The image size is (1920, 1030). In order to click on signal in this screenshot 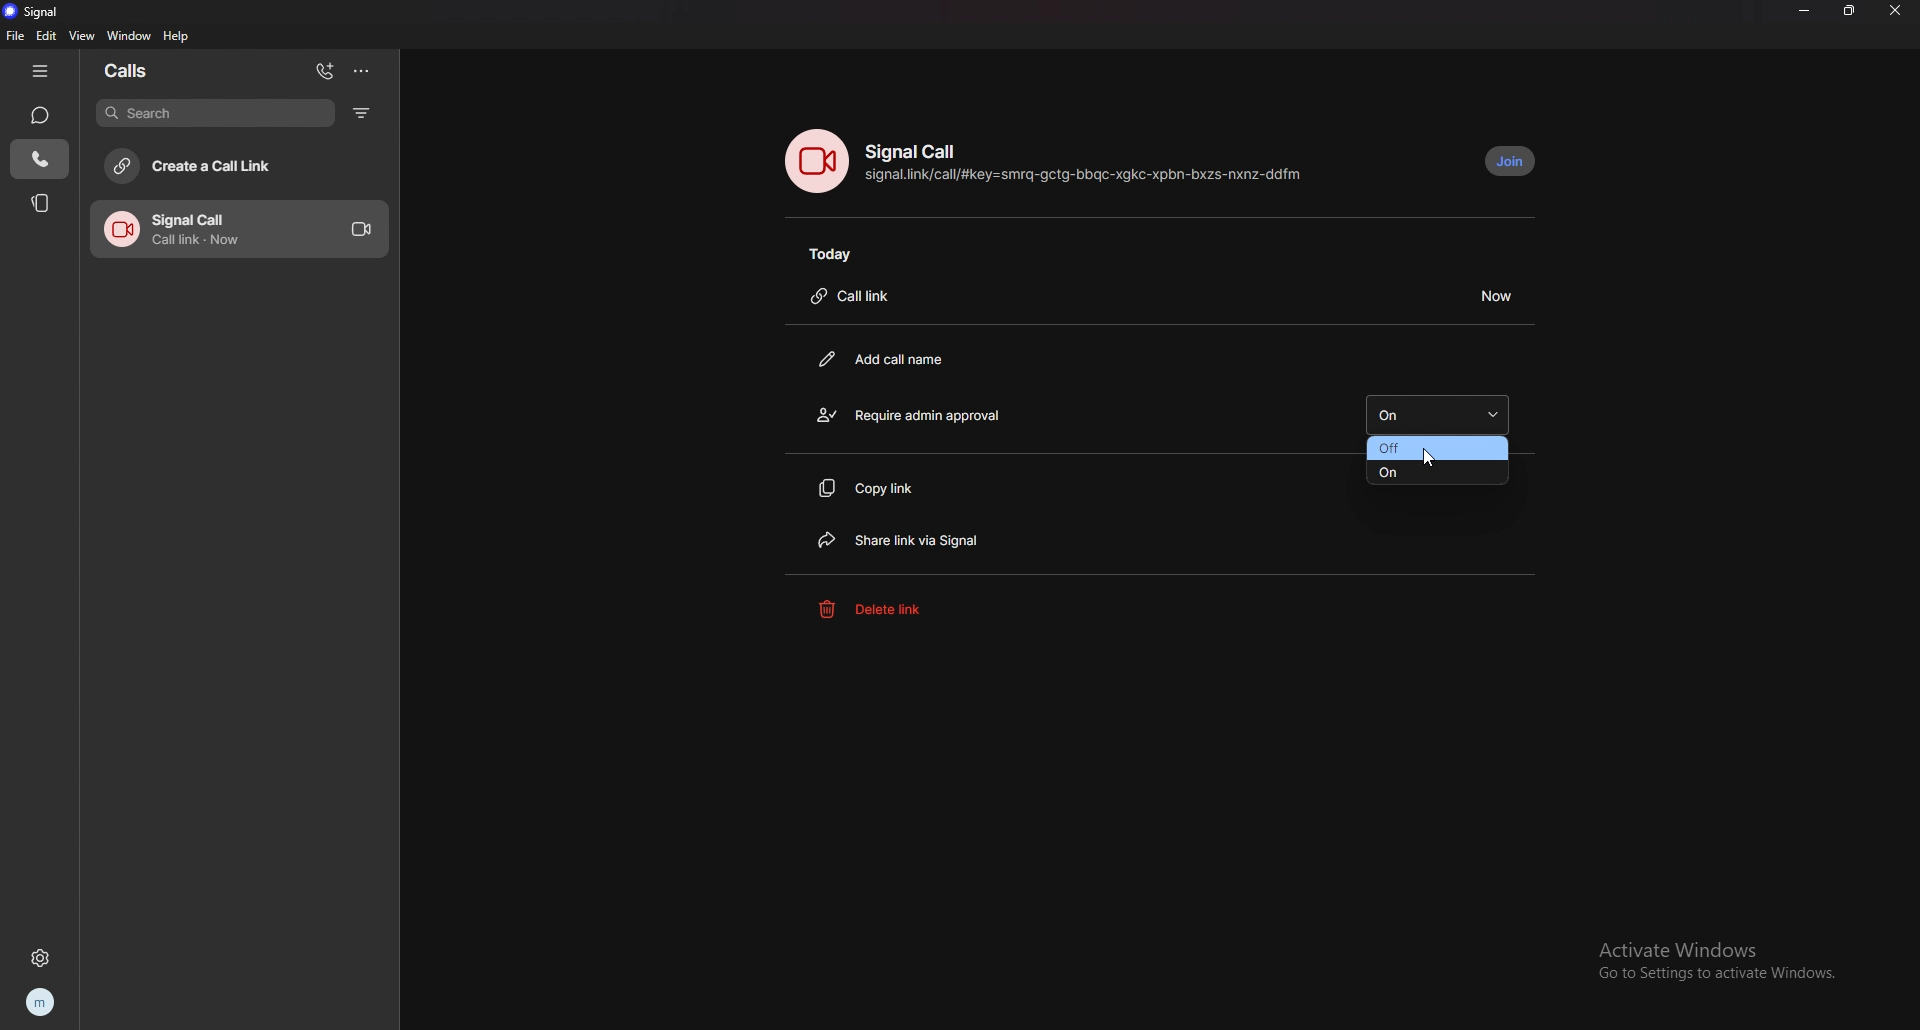, I will do `click(39, 12)`.